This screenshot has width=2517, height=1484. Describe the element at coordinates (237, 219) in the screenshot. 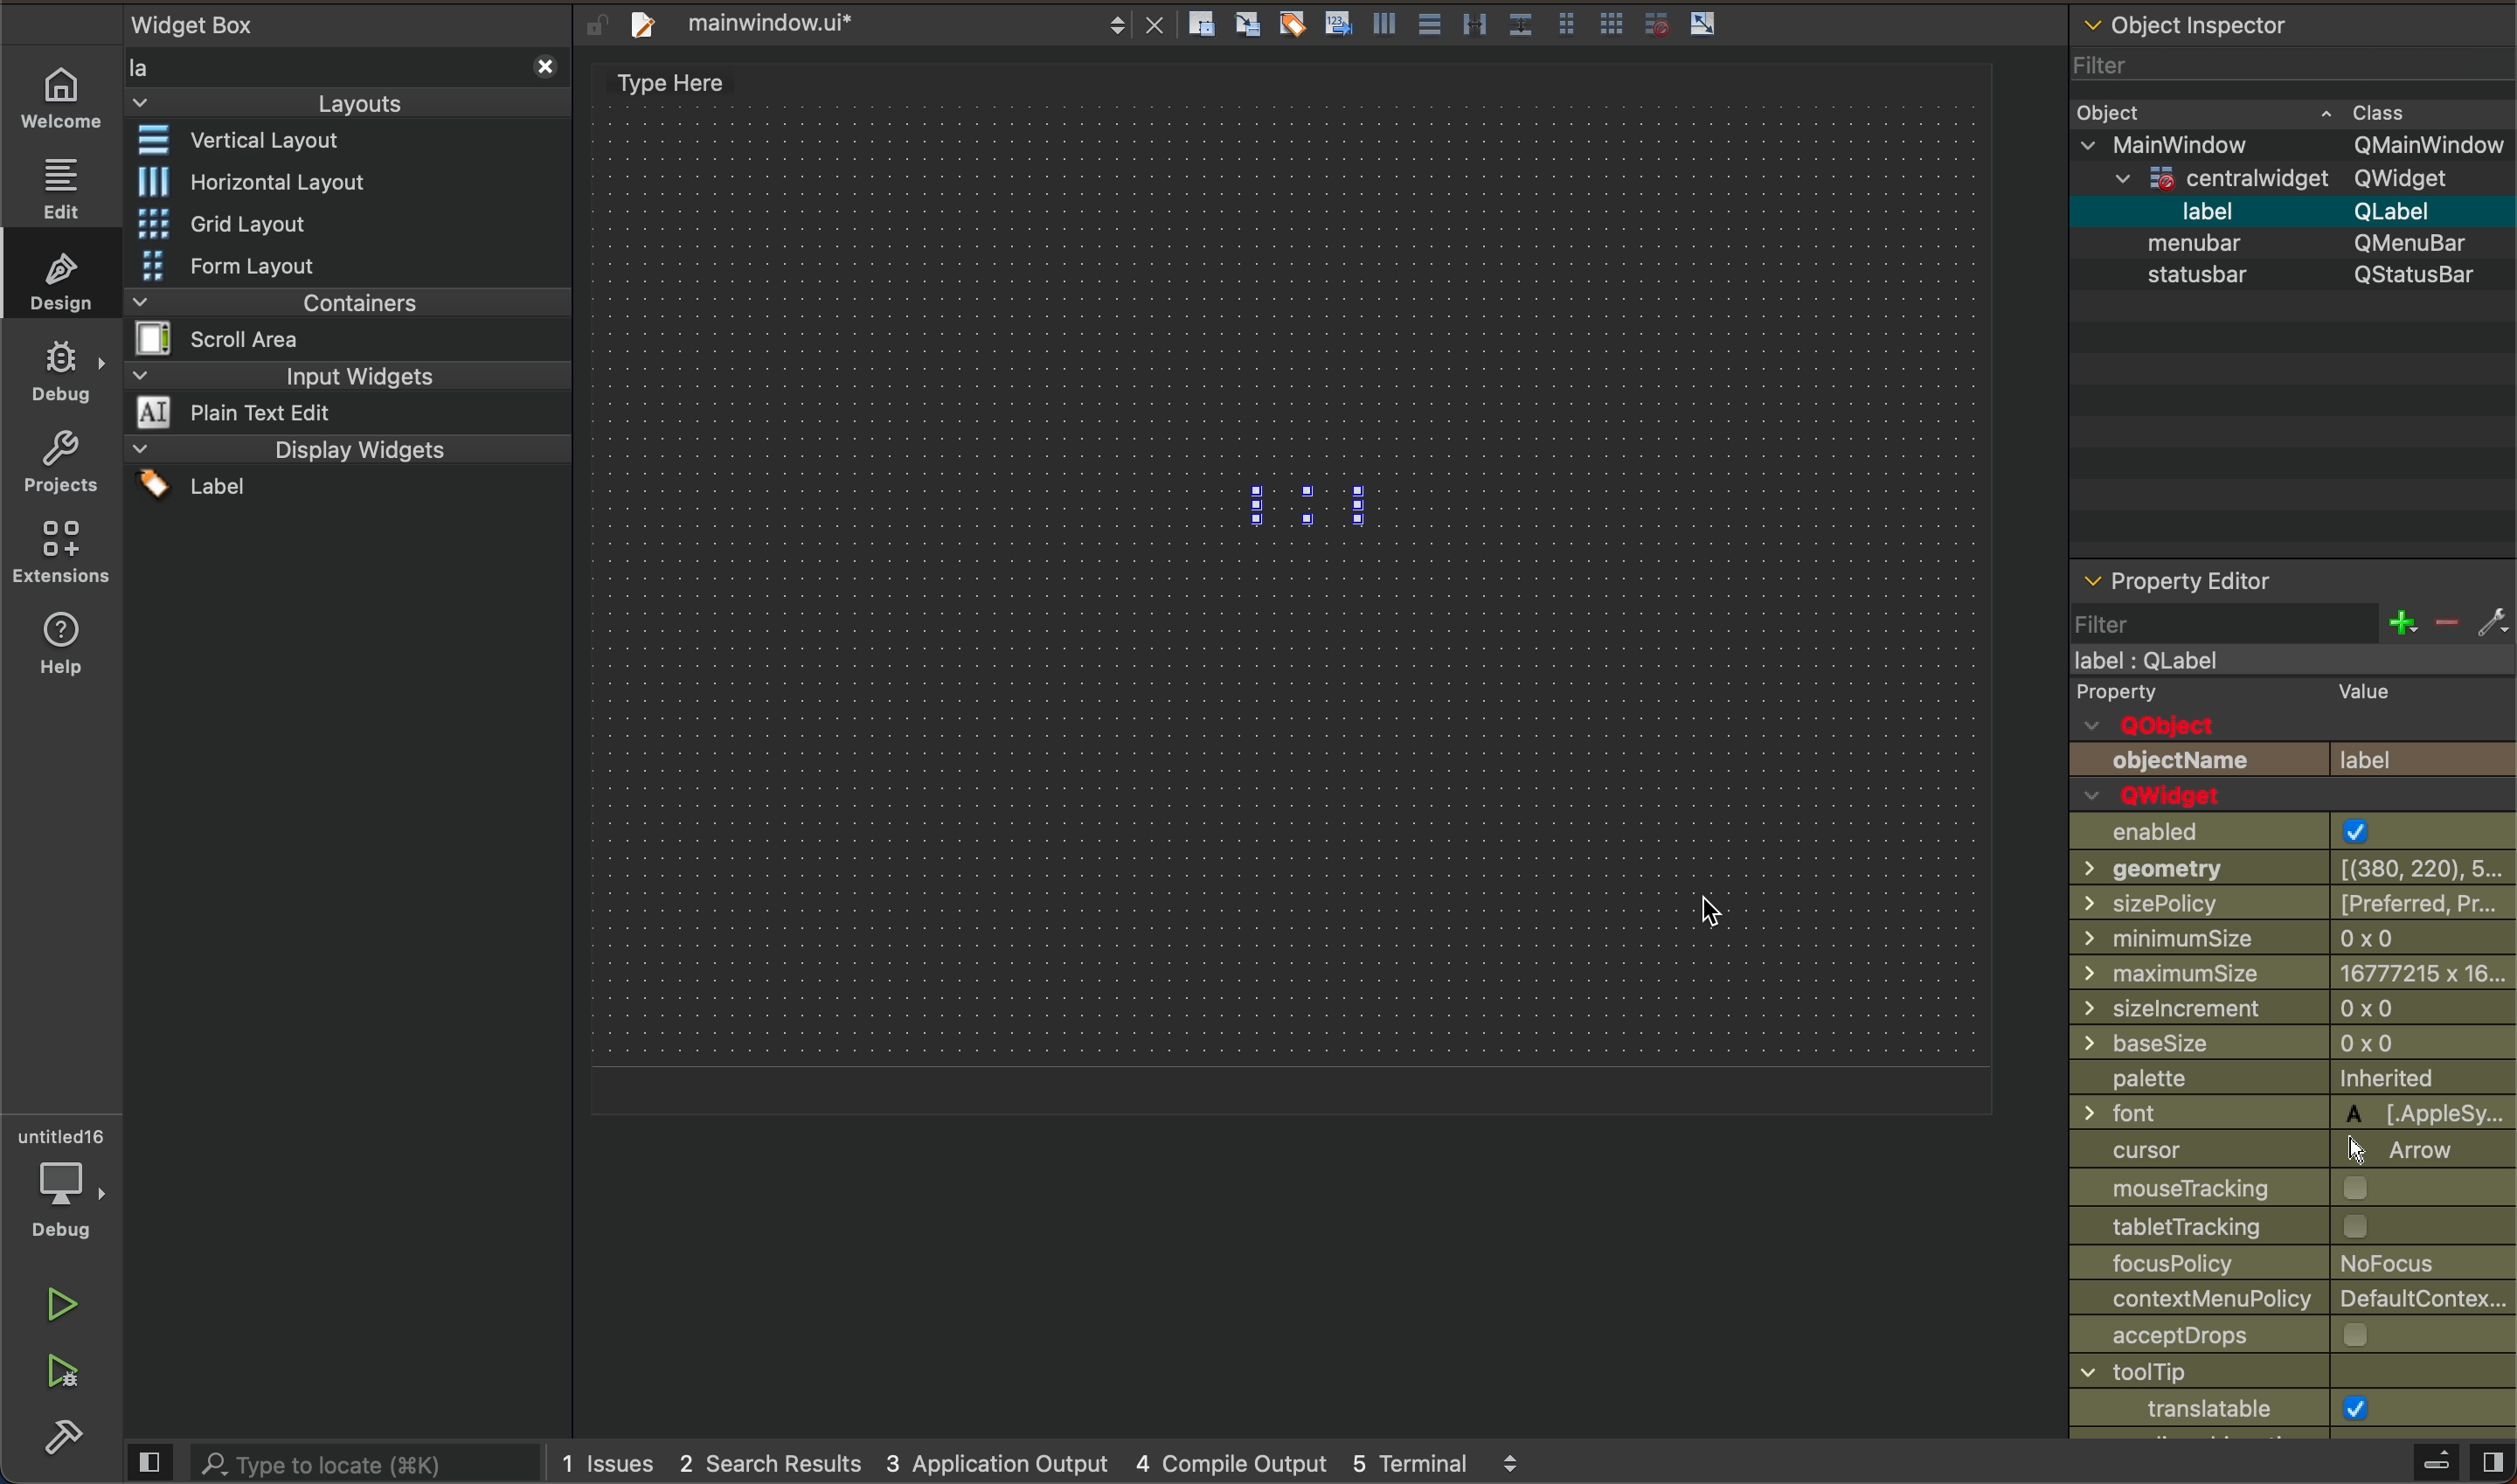

I see `grid layout` at that location.